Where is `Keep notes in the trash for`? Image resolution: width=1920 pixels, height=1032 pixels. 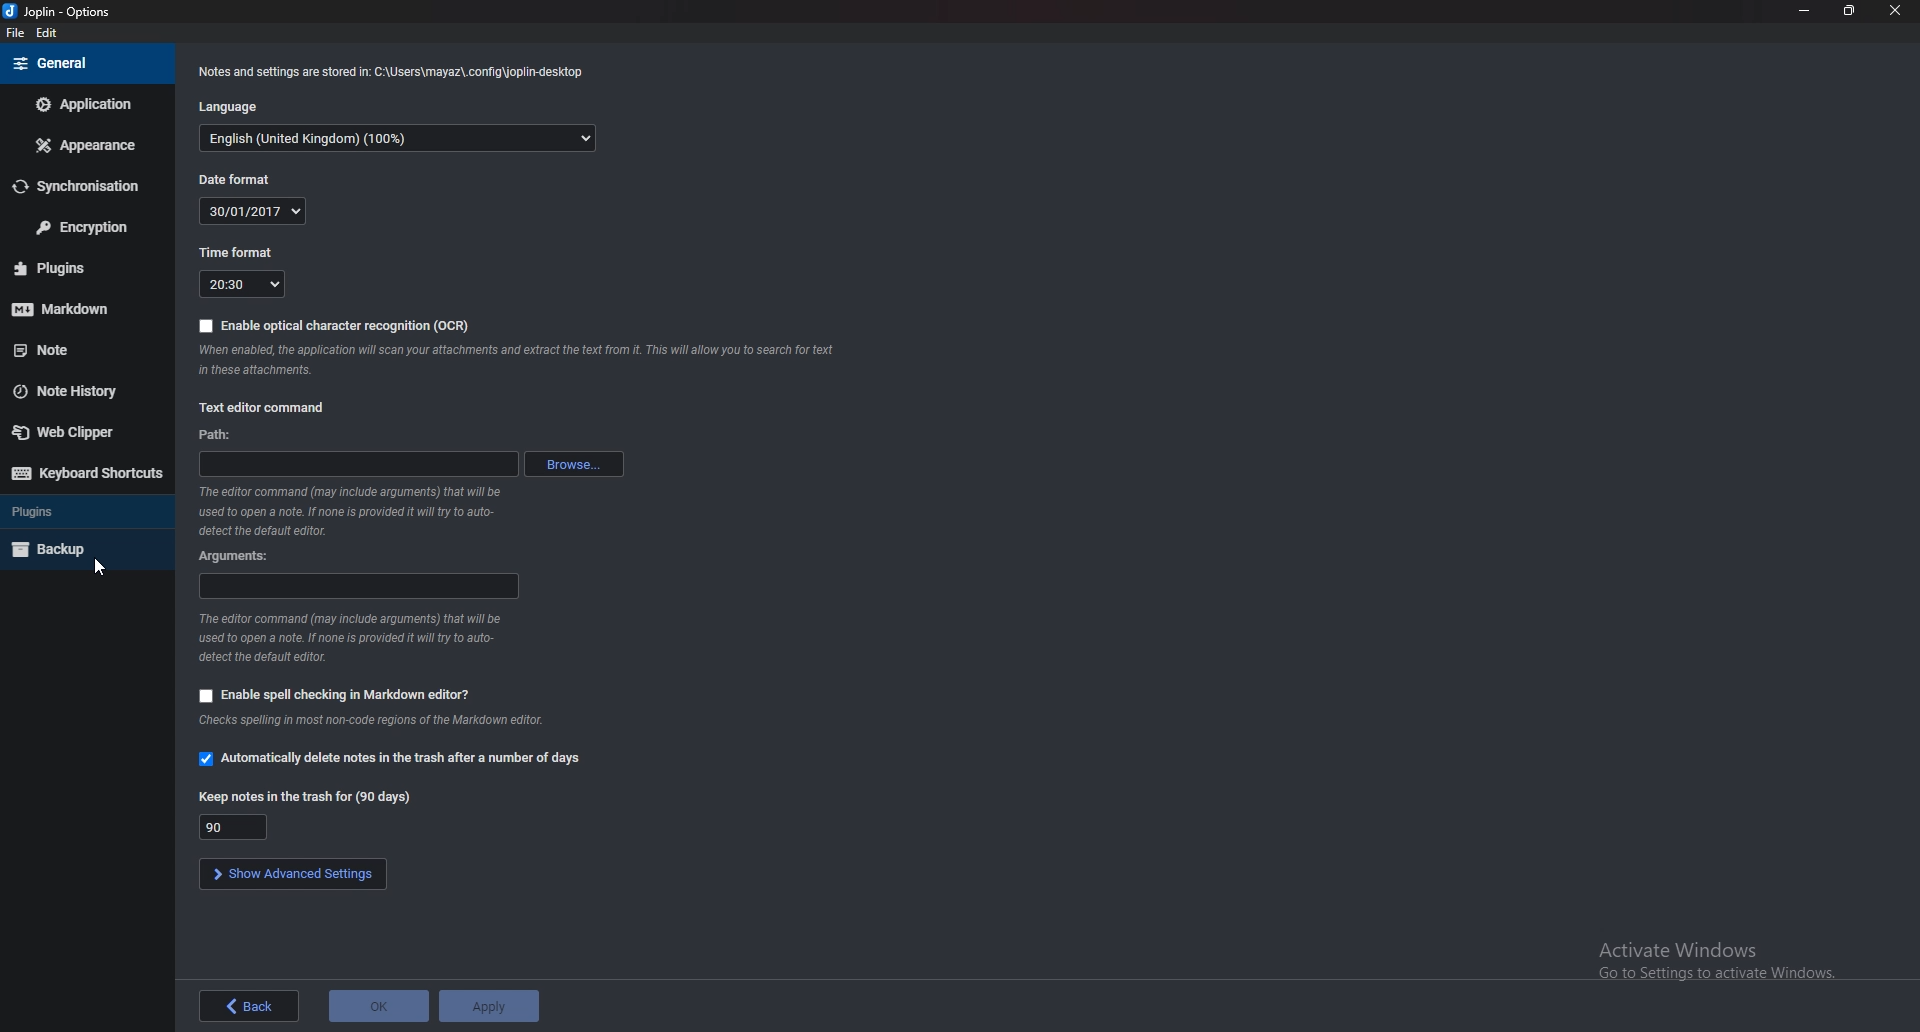
Keep notes in the trash for is located at coordinates (305, 796).